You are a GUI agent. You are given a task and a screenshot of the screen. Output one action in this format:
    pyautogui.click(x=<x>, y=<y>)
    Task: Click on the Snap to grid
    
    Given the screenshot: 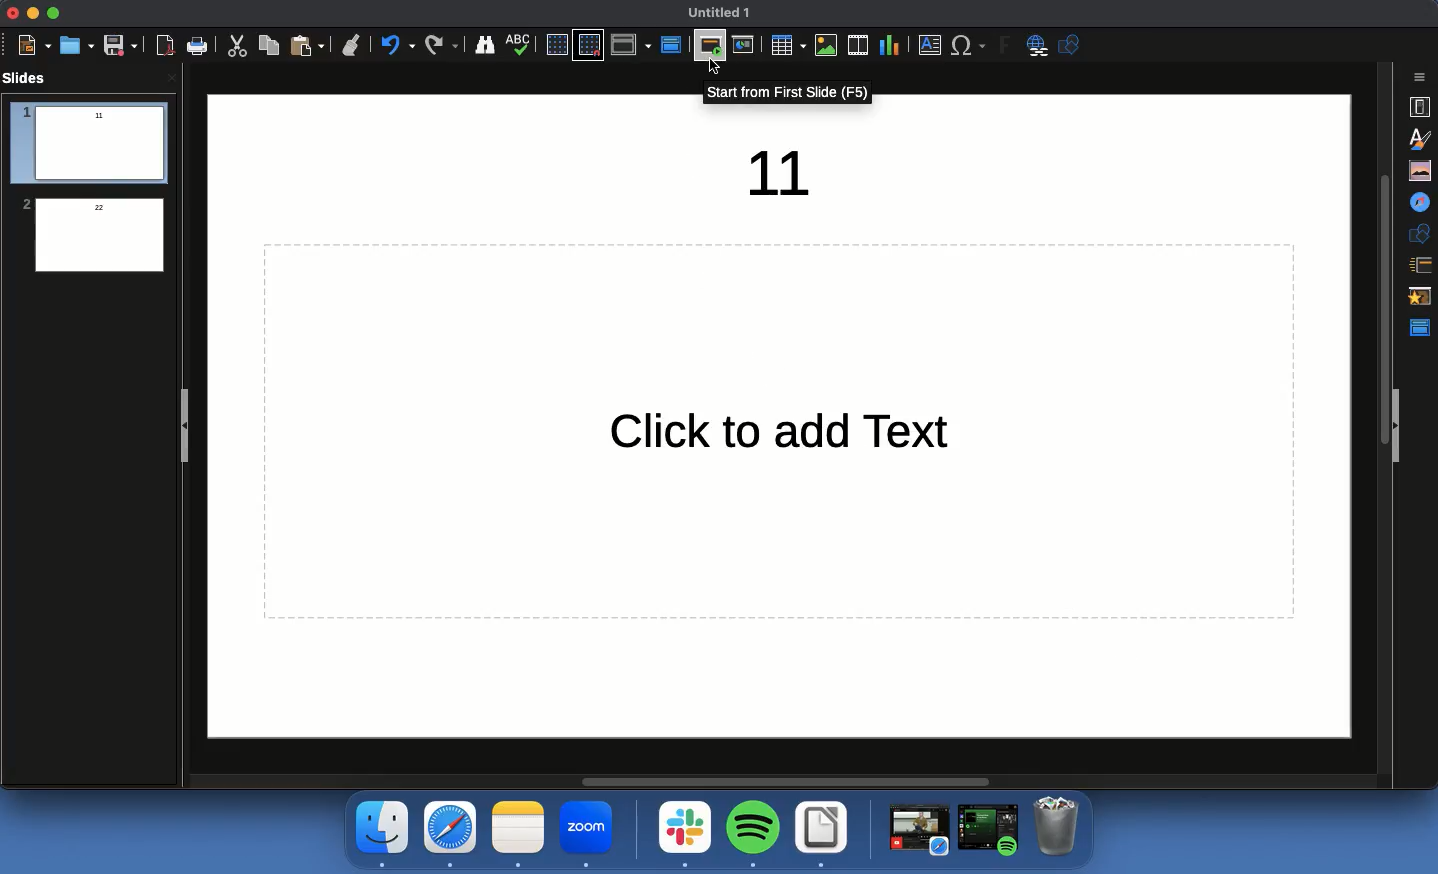 What is the action you would take?
    pyautogui.click(x=588, y=46)
    